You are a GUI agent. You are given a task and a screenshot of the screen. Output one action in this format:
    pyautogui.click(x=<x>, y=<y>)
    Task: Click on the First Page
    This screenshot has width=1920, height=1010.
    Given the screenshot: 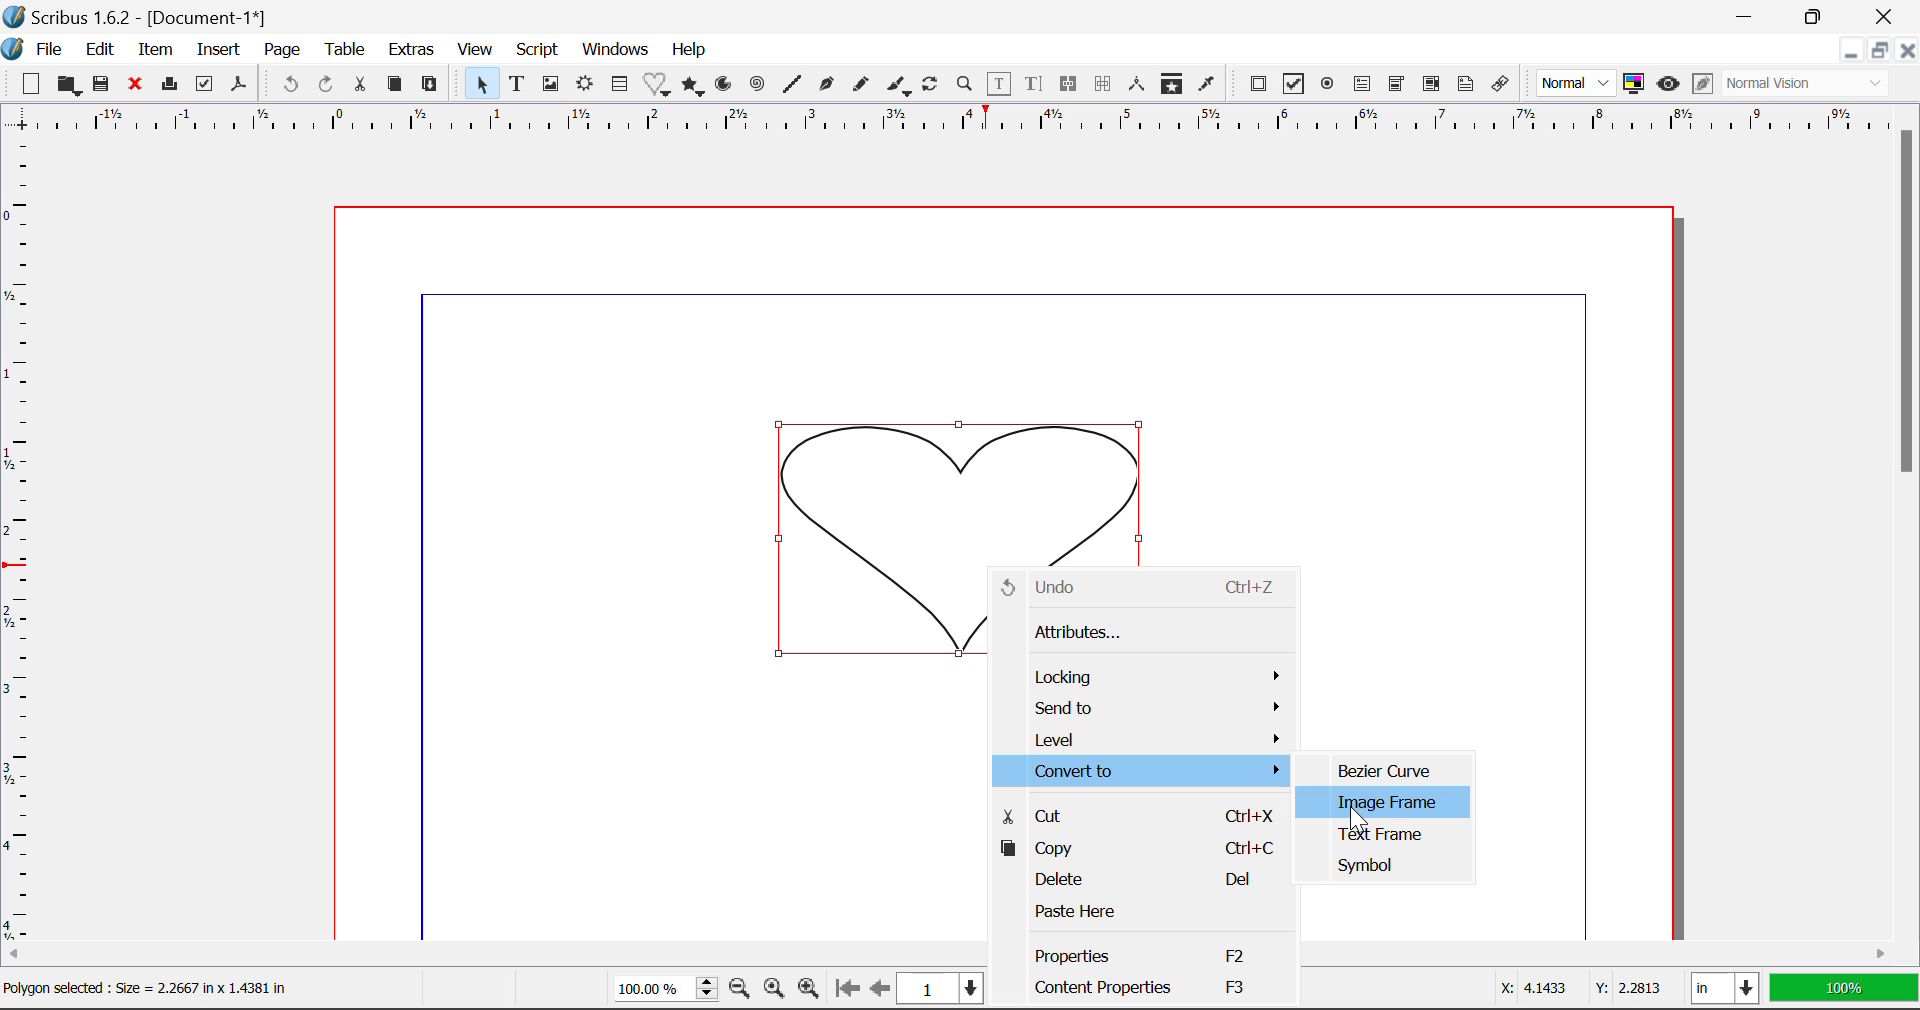 What is the action you would take?
    pyautogui.click(x=847, y=989)
    